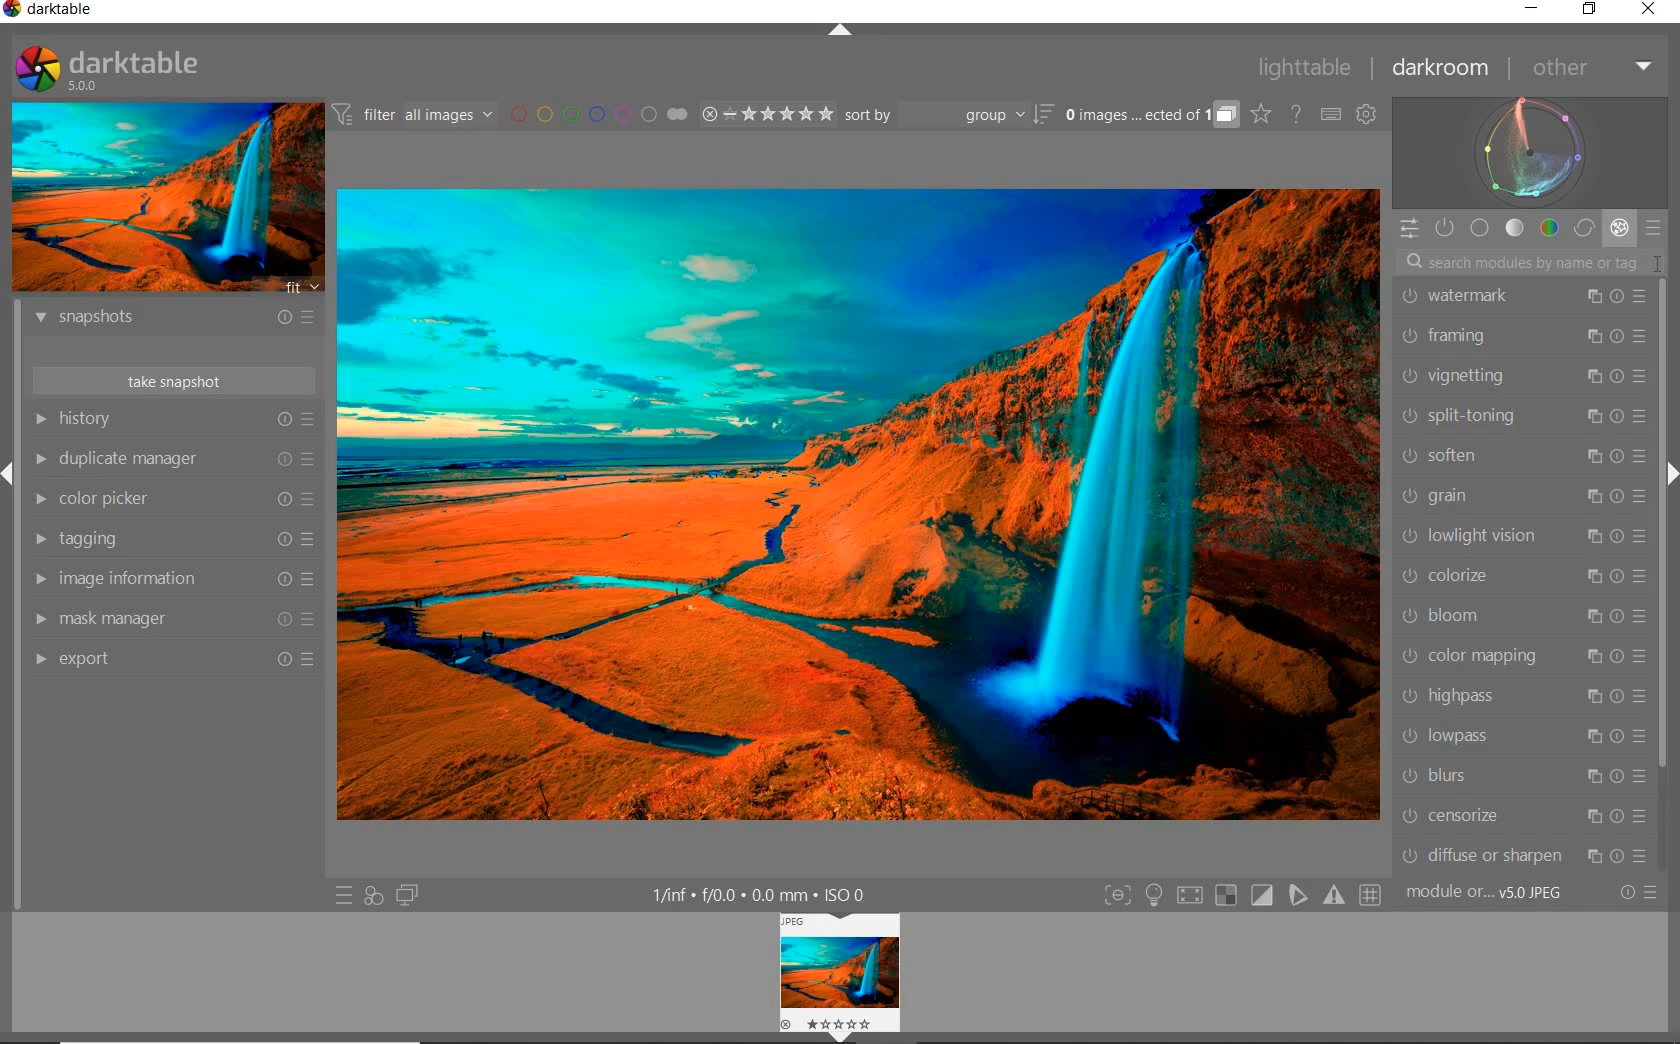 This screenshot has width=1680, height=1044. Describe the element at coordinates (176, 661) in the screenshot. I see `export` at that location.